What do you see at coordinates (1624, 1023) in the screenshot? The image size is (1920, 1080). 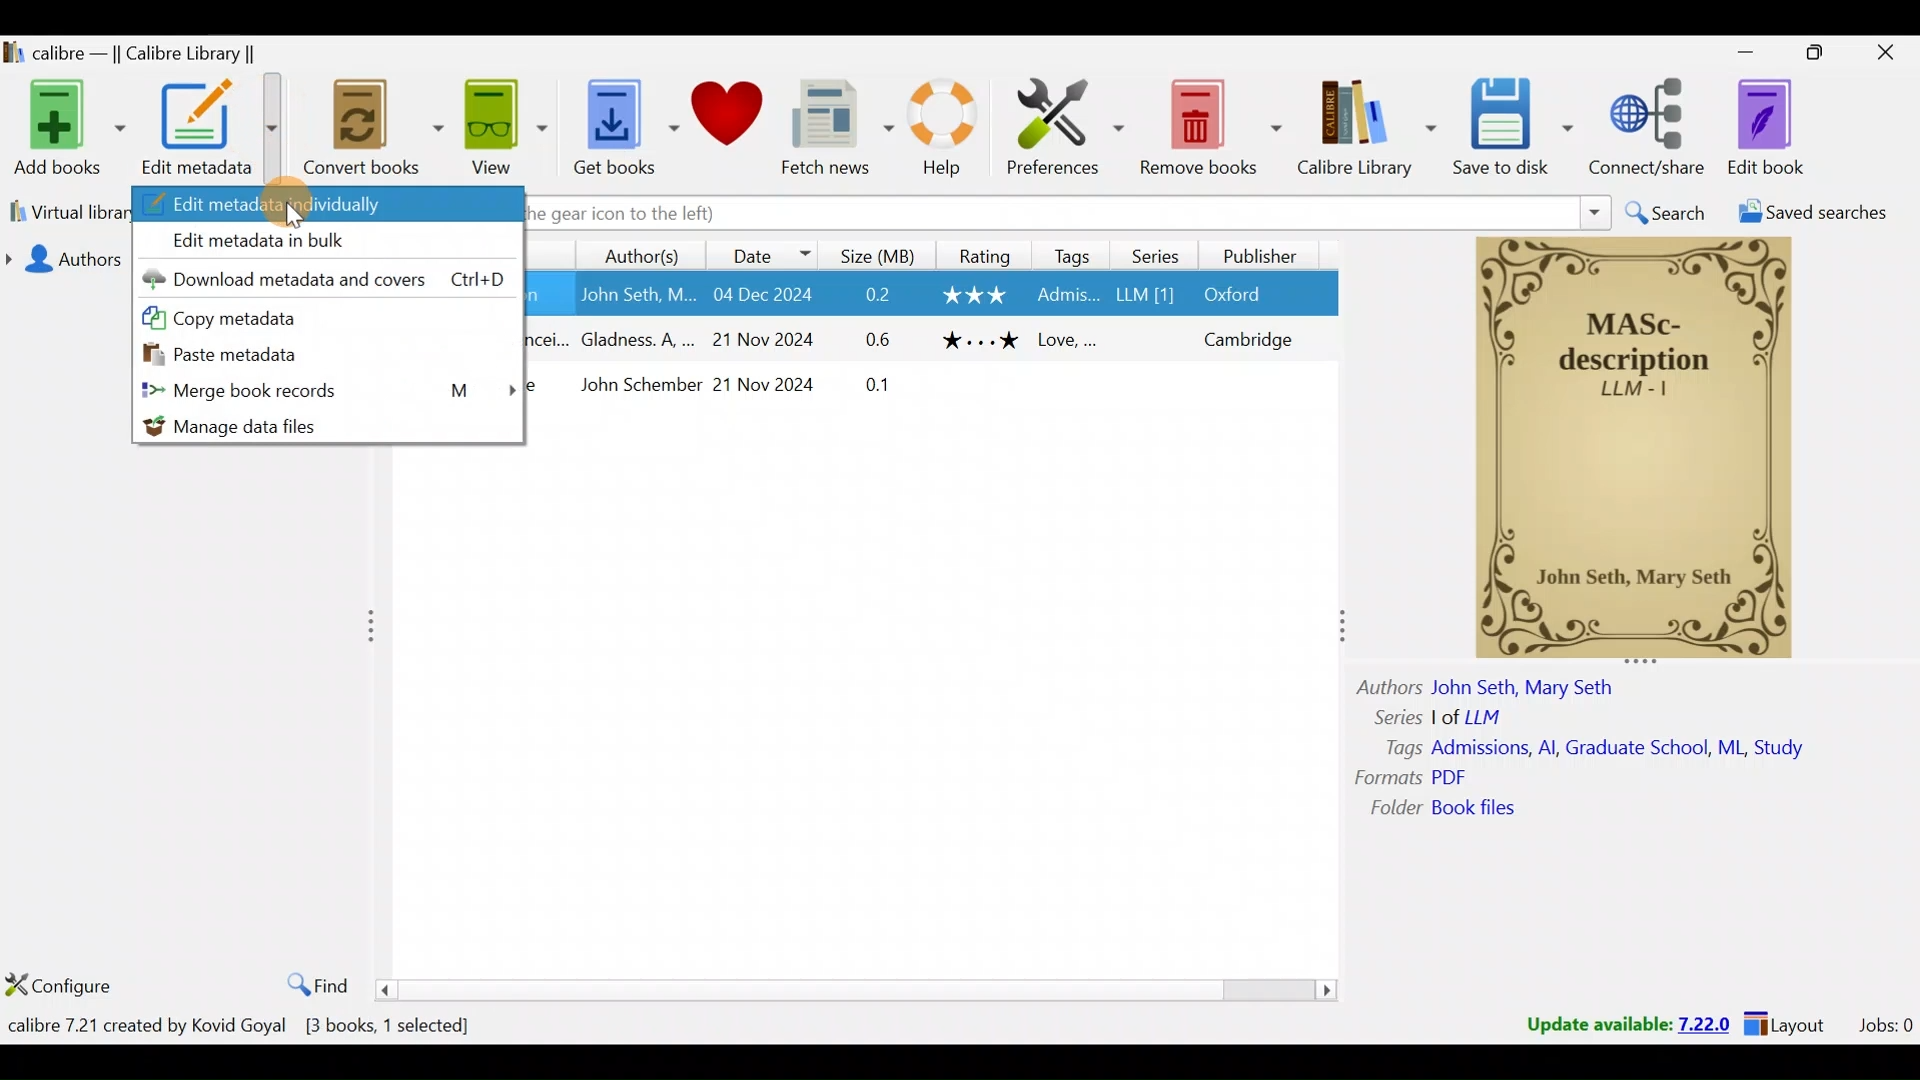 I see `Update` at bounding box center [1624, 1023].